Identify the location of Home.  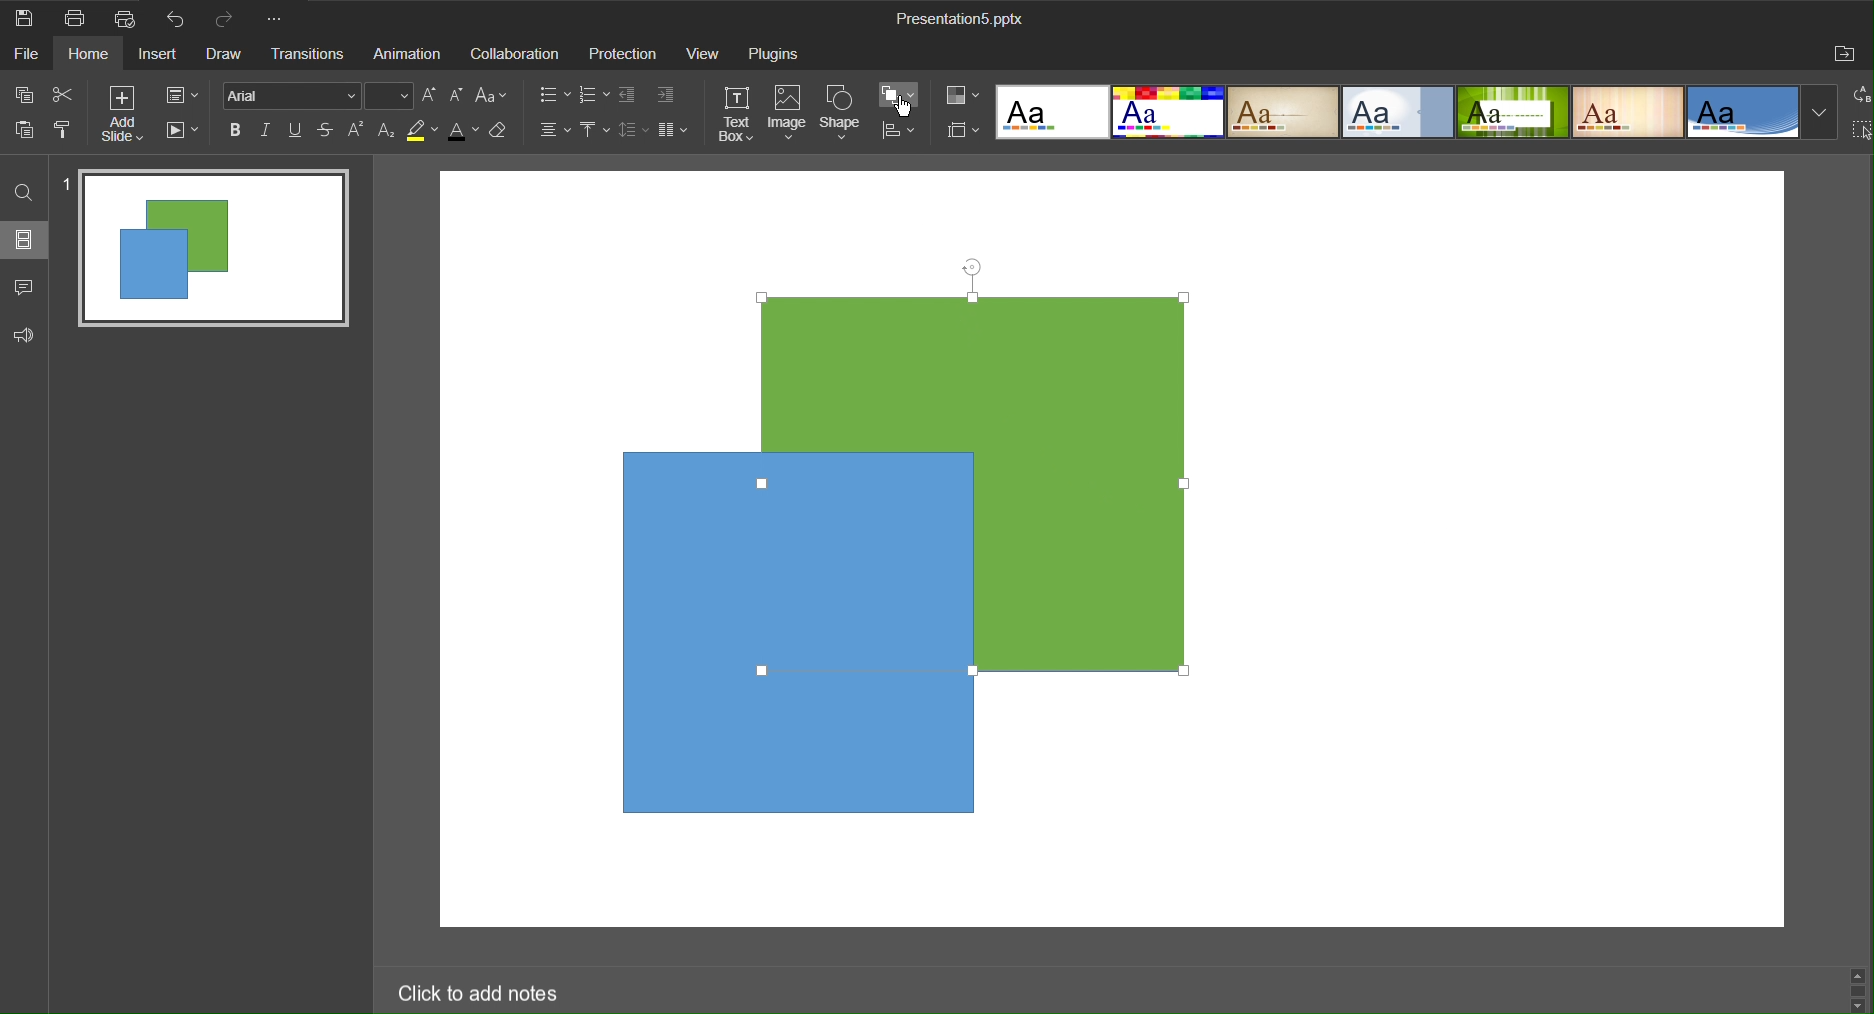
(101, 54).